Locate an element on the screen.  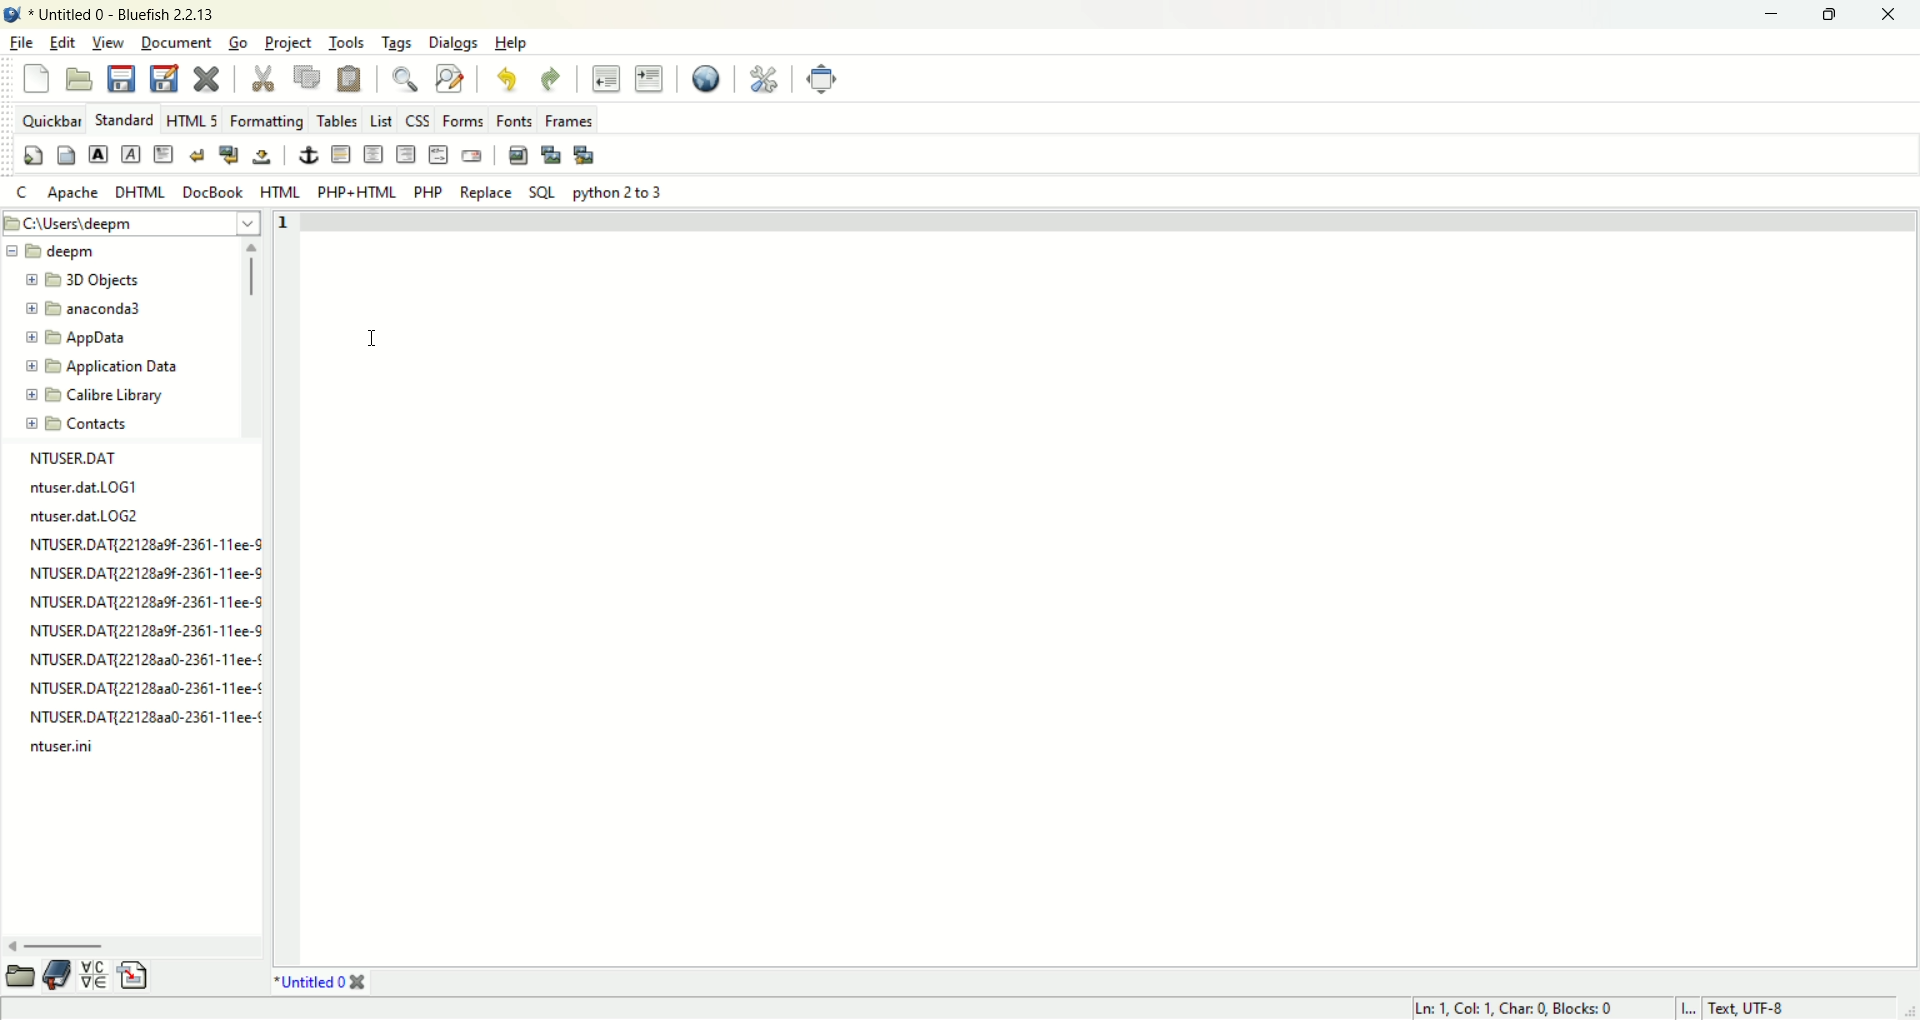
Replace is located at coordinates (486, 195).